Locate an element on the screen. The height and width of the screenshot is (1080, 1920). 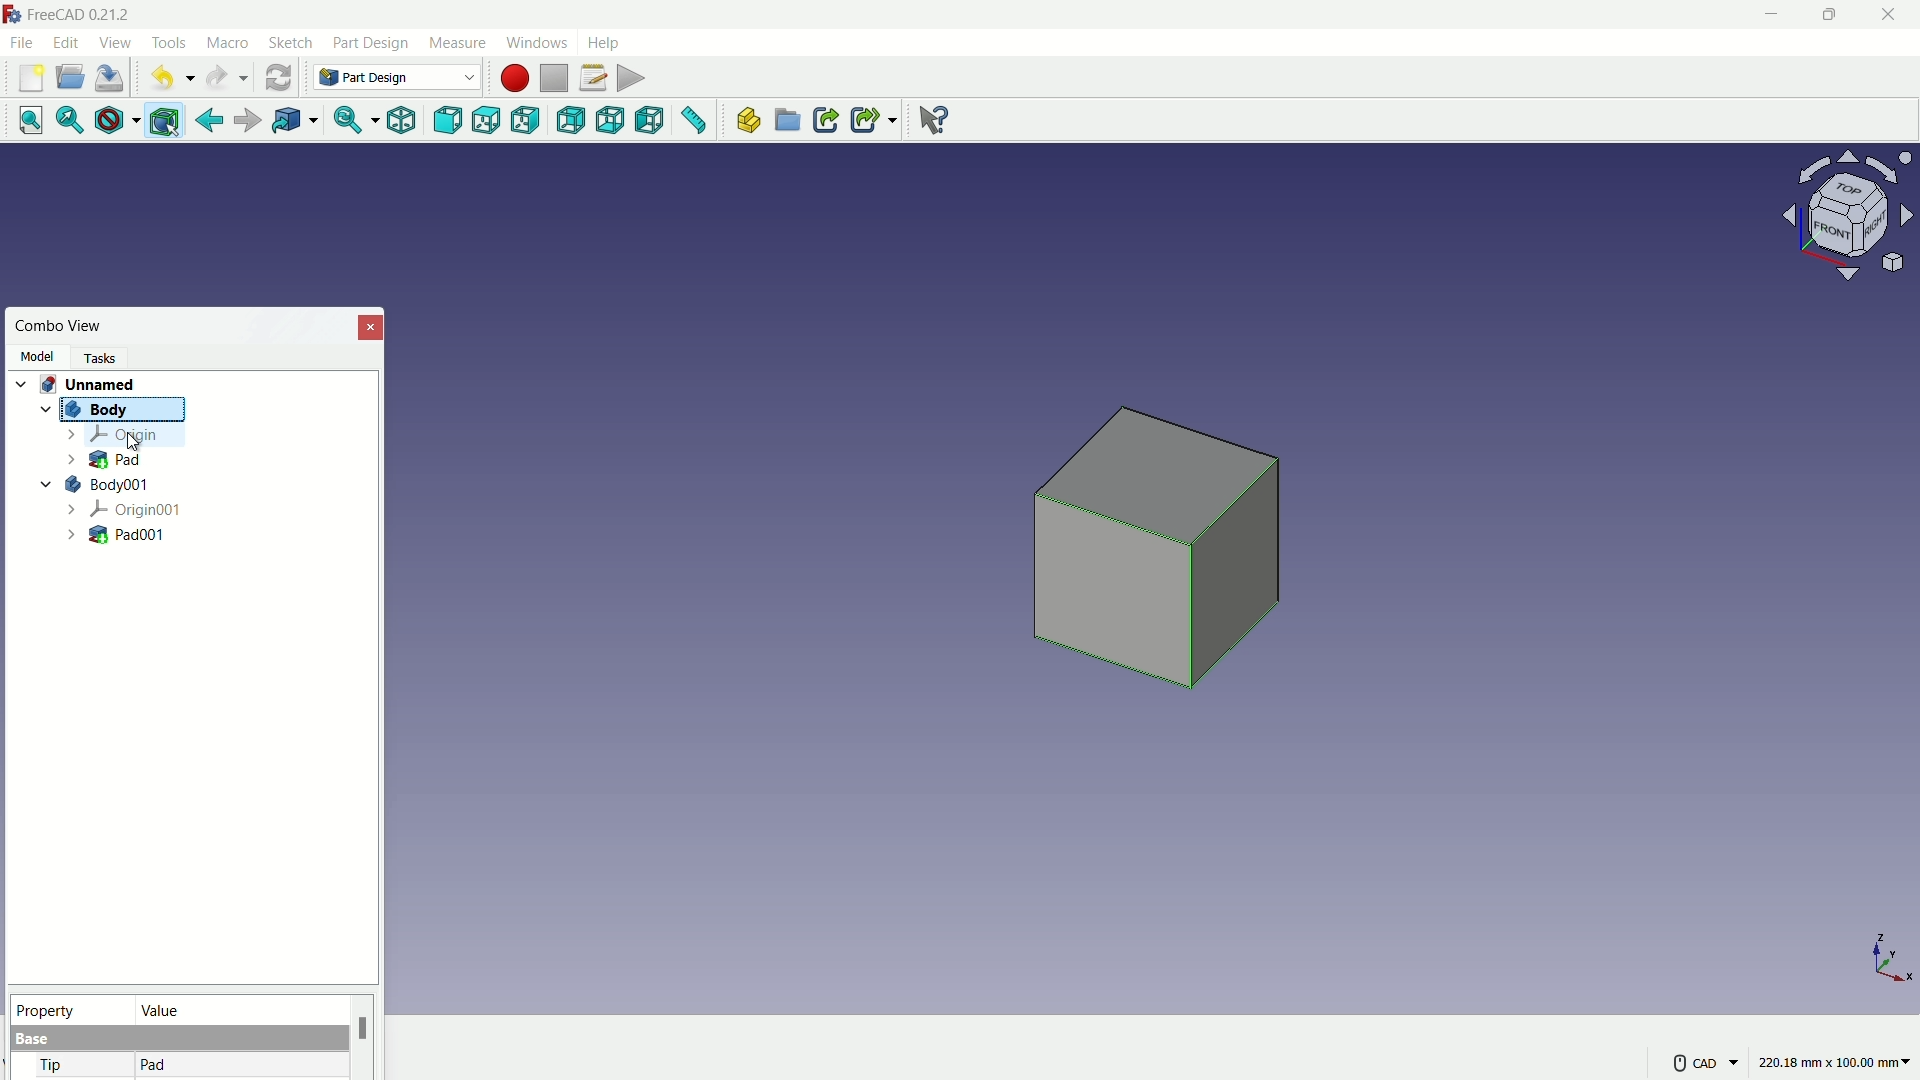
220.18 mm x 100.00 mm~ is located at coordinates (1834, 1062).